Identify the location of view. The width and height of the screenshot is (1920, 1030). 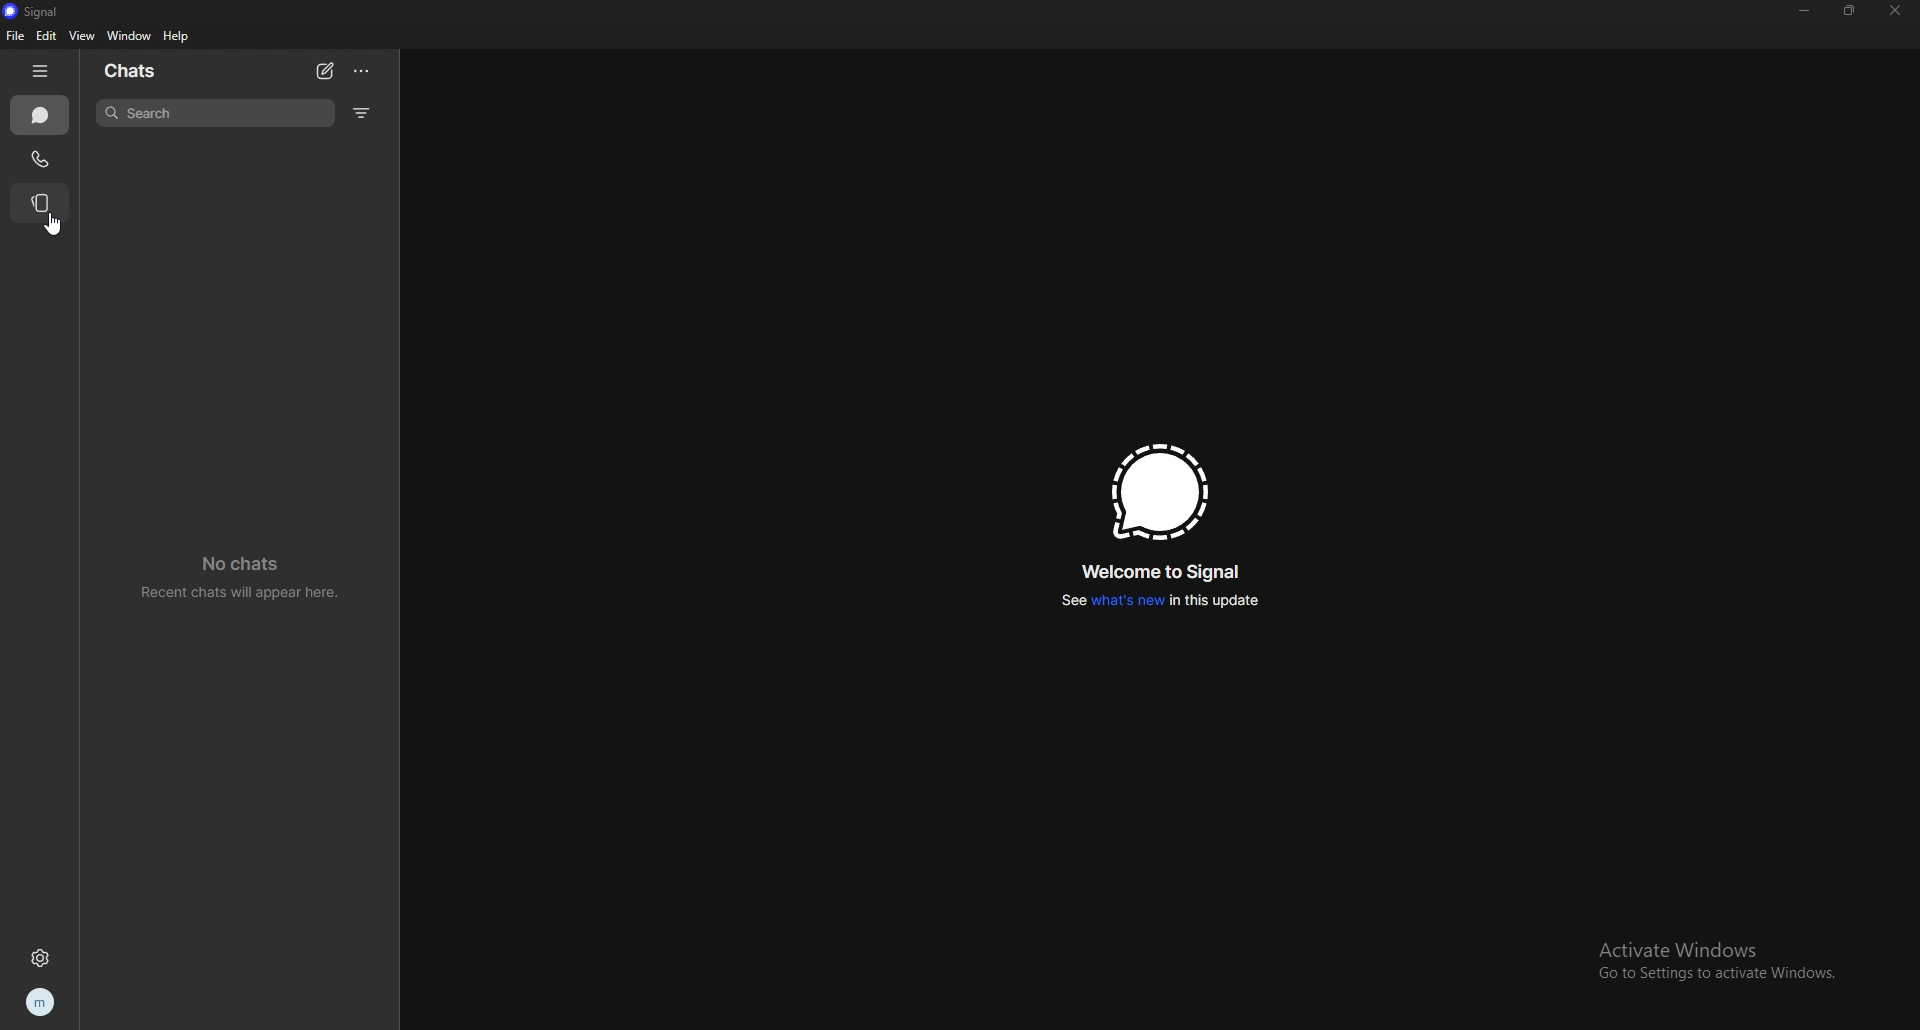
(82, 36).